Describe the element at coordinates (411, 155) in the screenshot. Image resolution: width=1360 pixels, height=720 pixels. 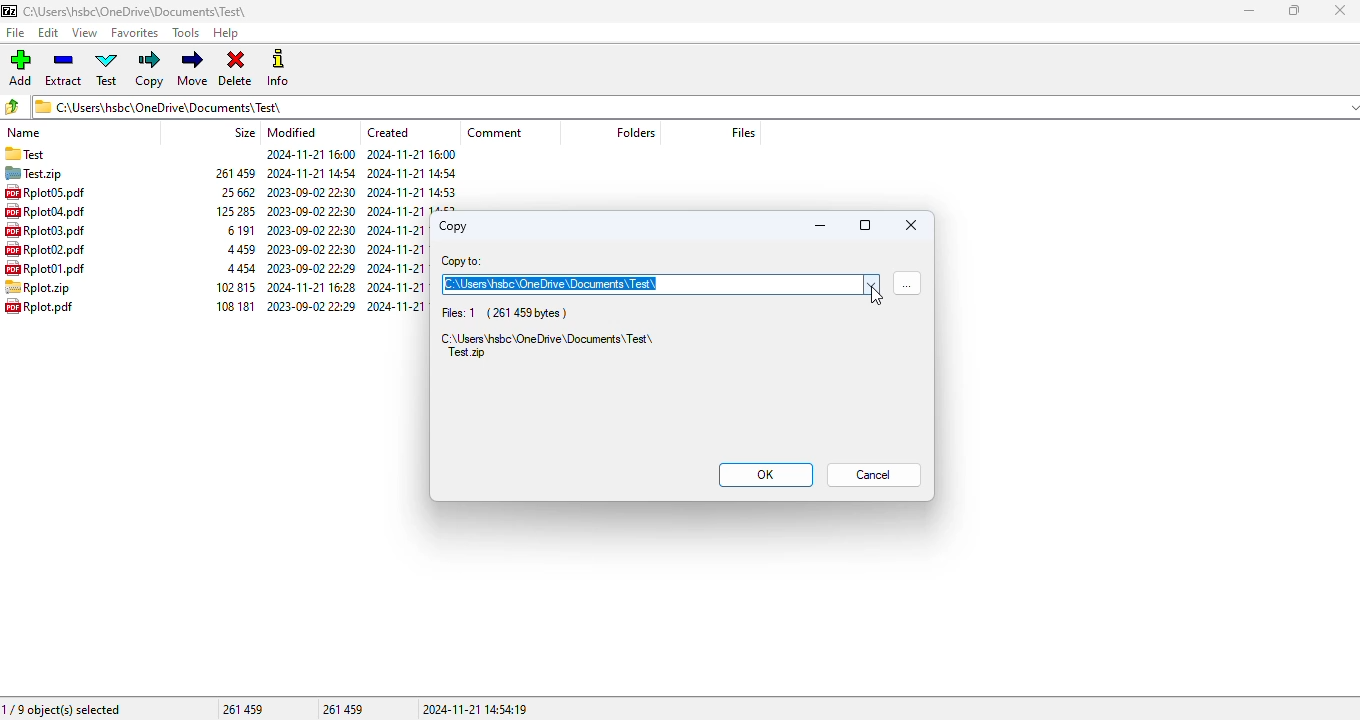
I see `created date & time` at that location.